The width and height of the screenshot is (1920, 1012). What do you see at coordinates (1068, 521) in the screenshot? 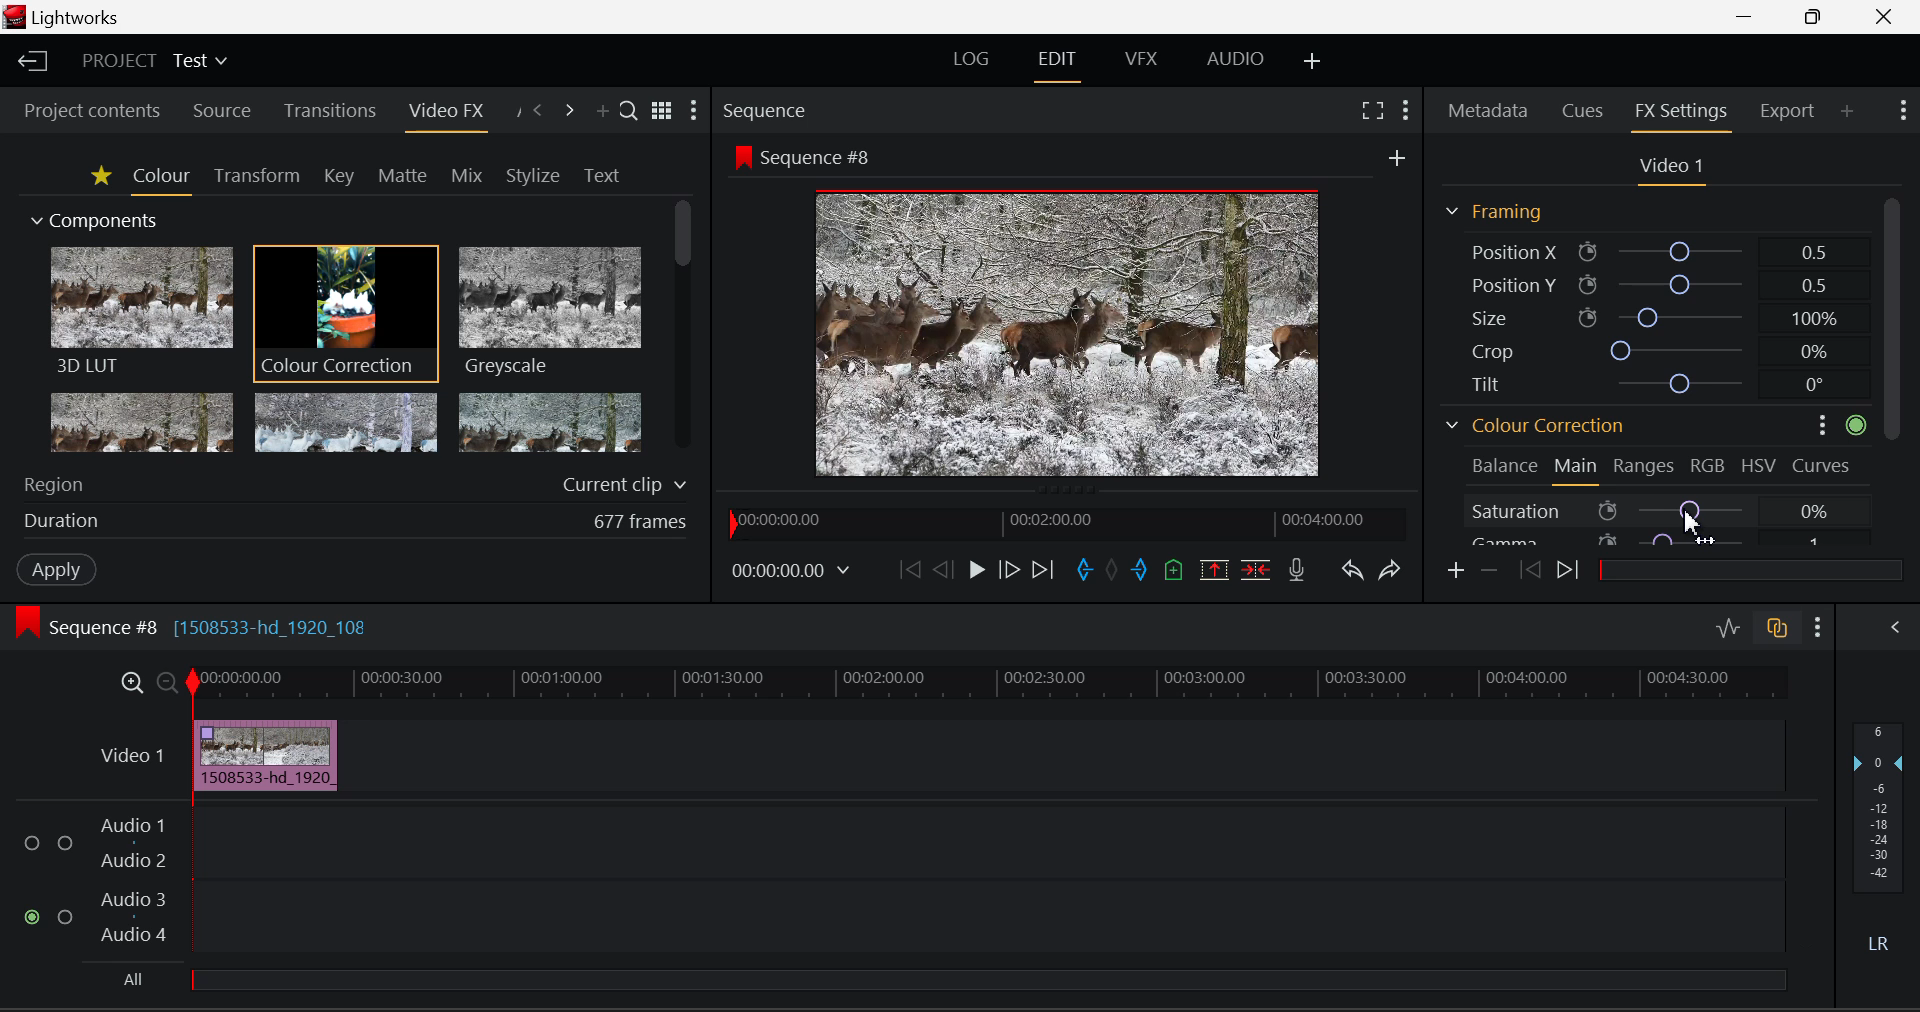
I see `Project Timeline Navigator` at bounding box center [1068, 521].